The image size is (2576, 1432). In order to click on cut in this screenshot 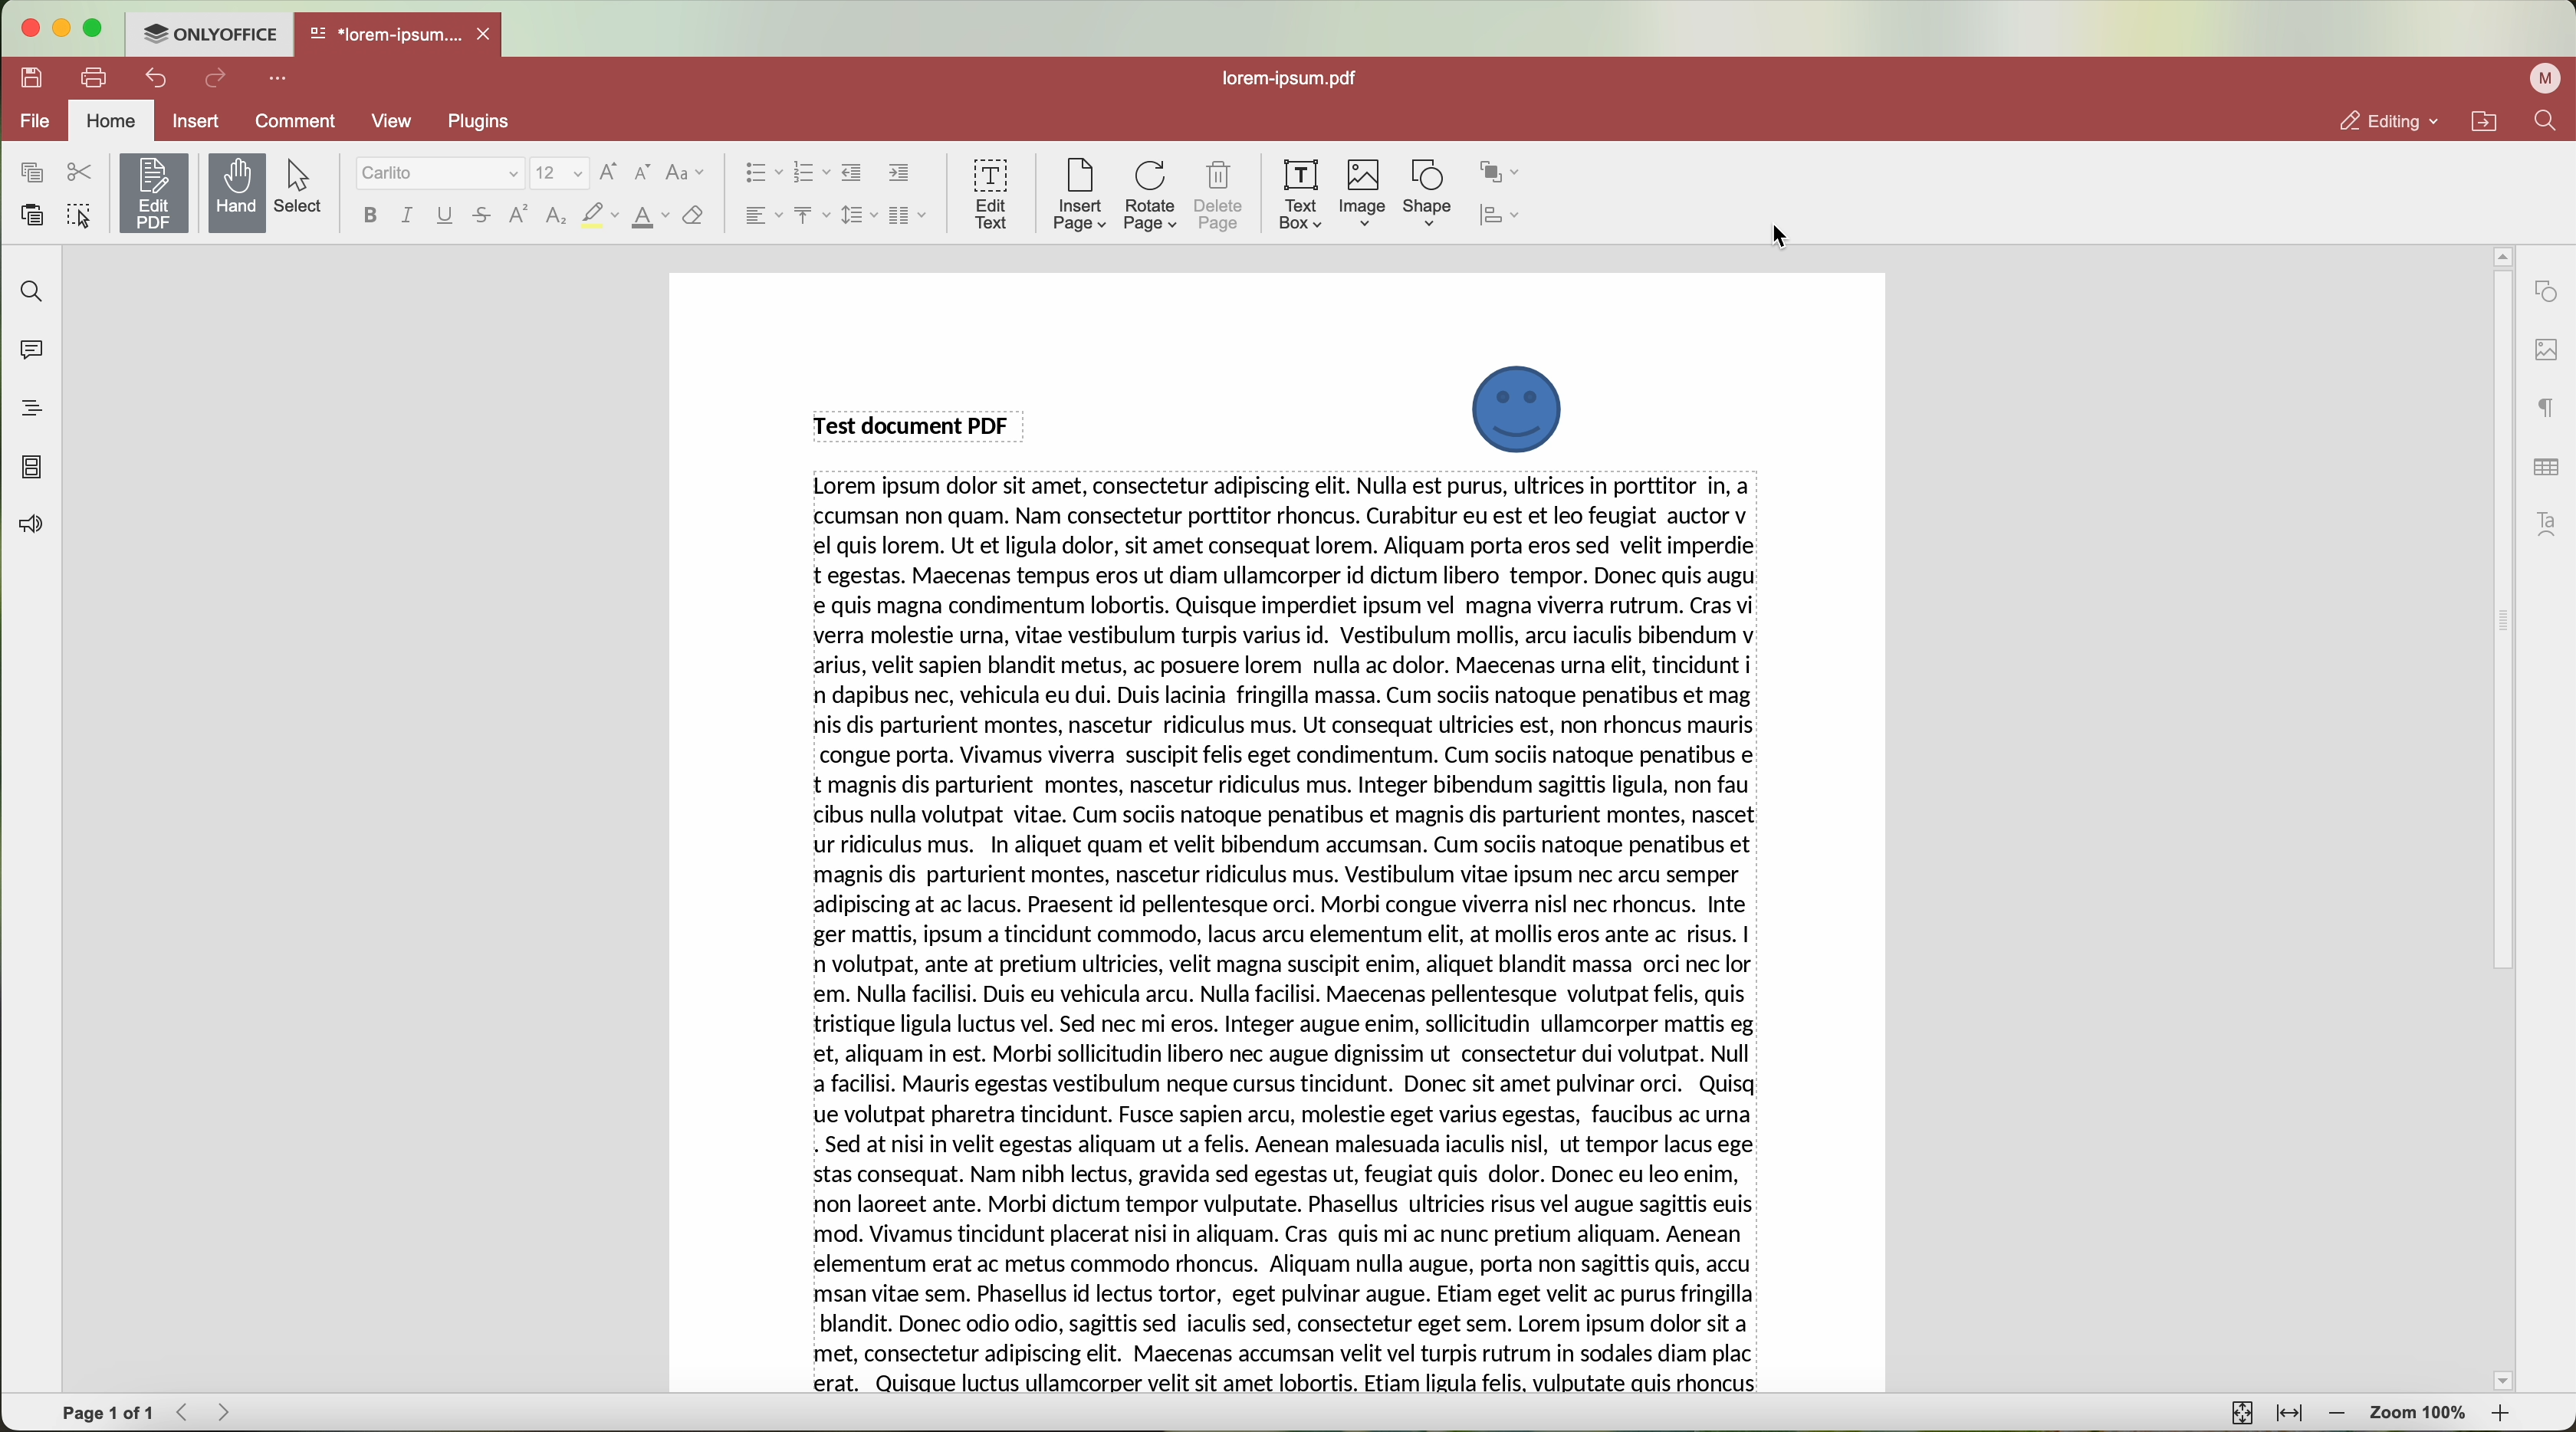, I will do `click(79, 172)`.